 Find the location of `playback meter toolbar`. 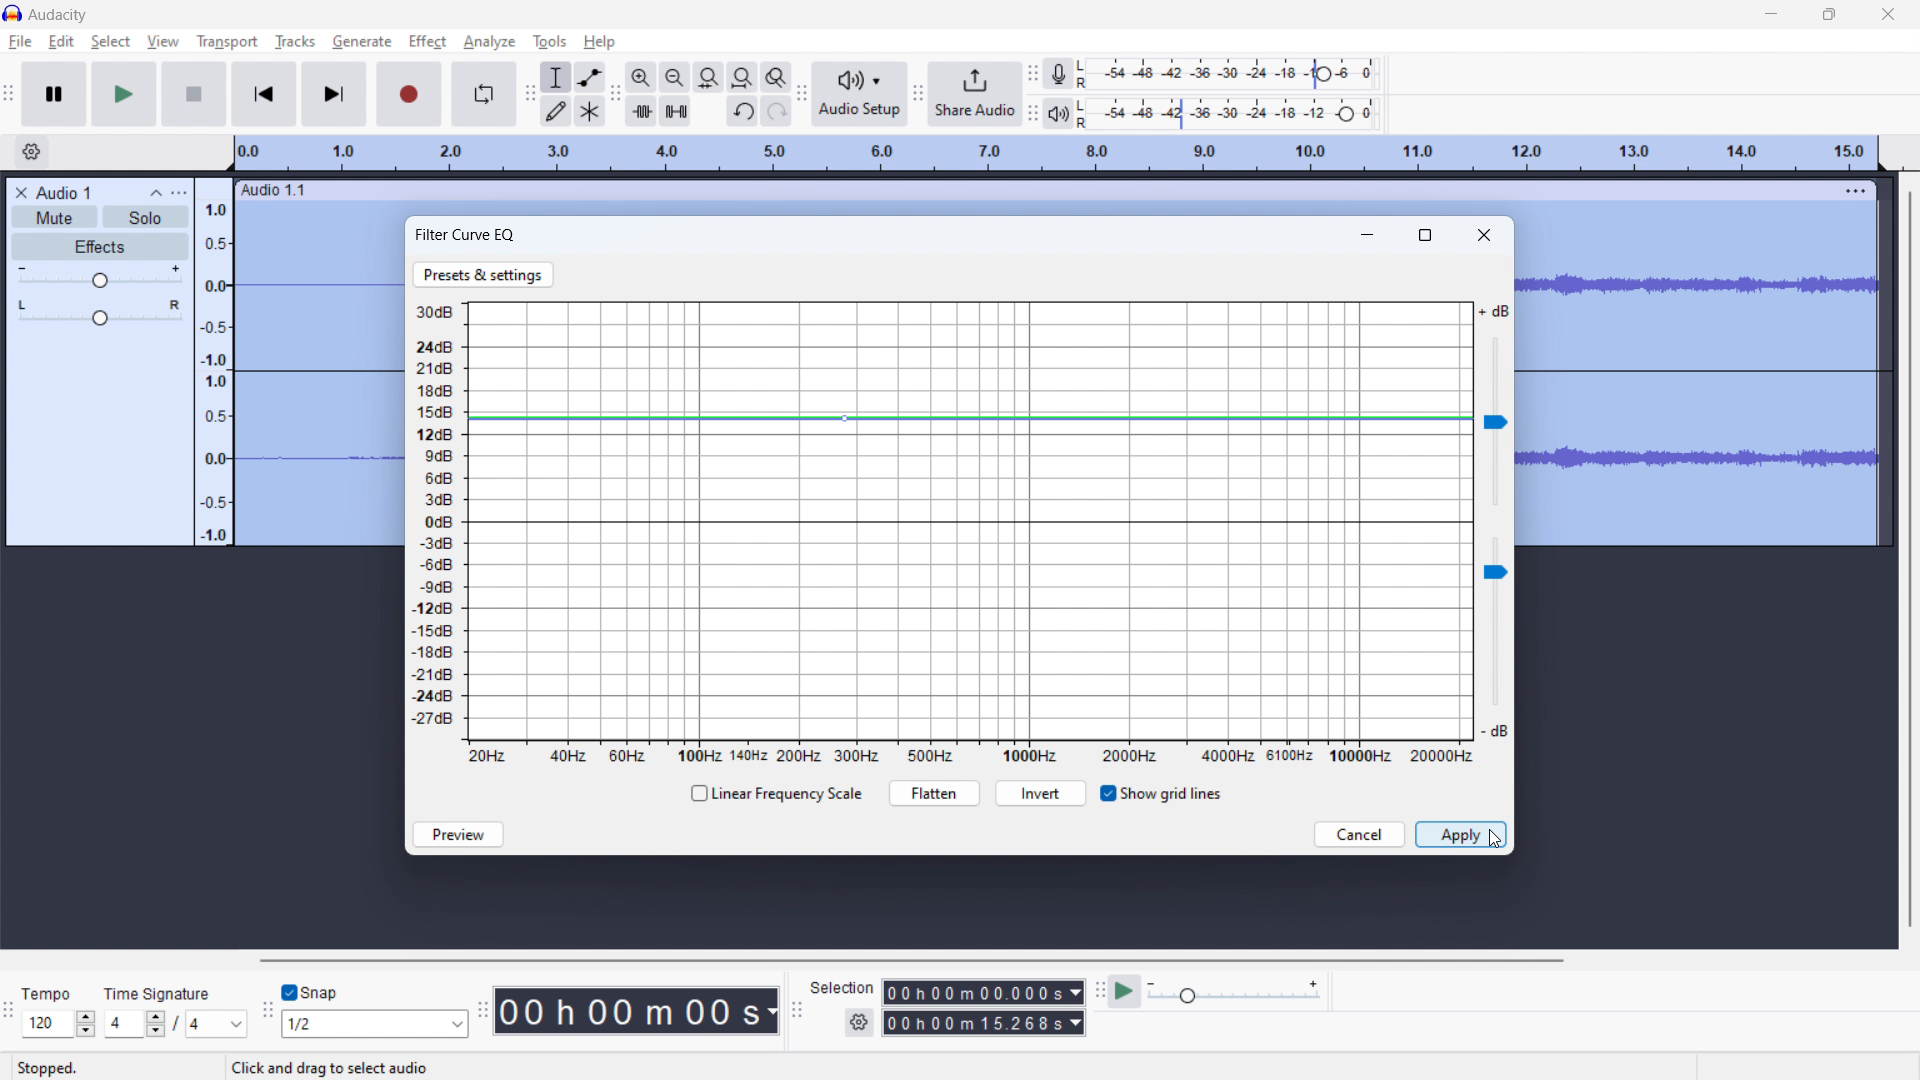

playback meter toolbar is located at coordinates (1033, 112).